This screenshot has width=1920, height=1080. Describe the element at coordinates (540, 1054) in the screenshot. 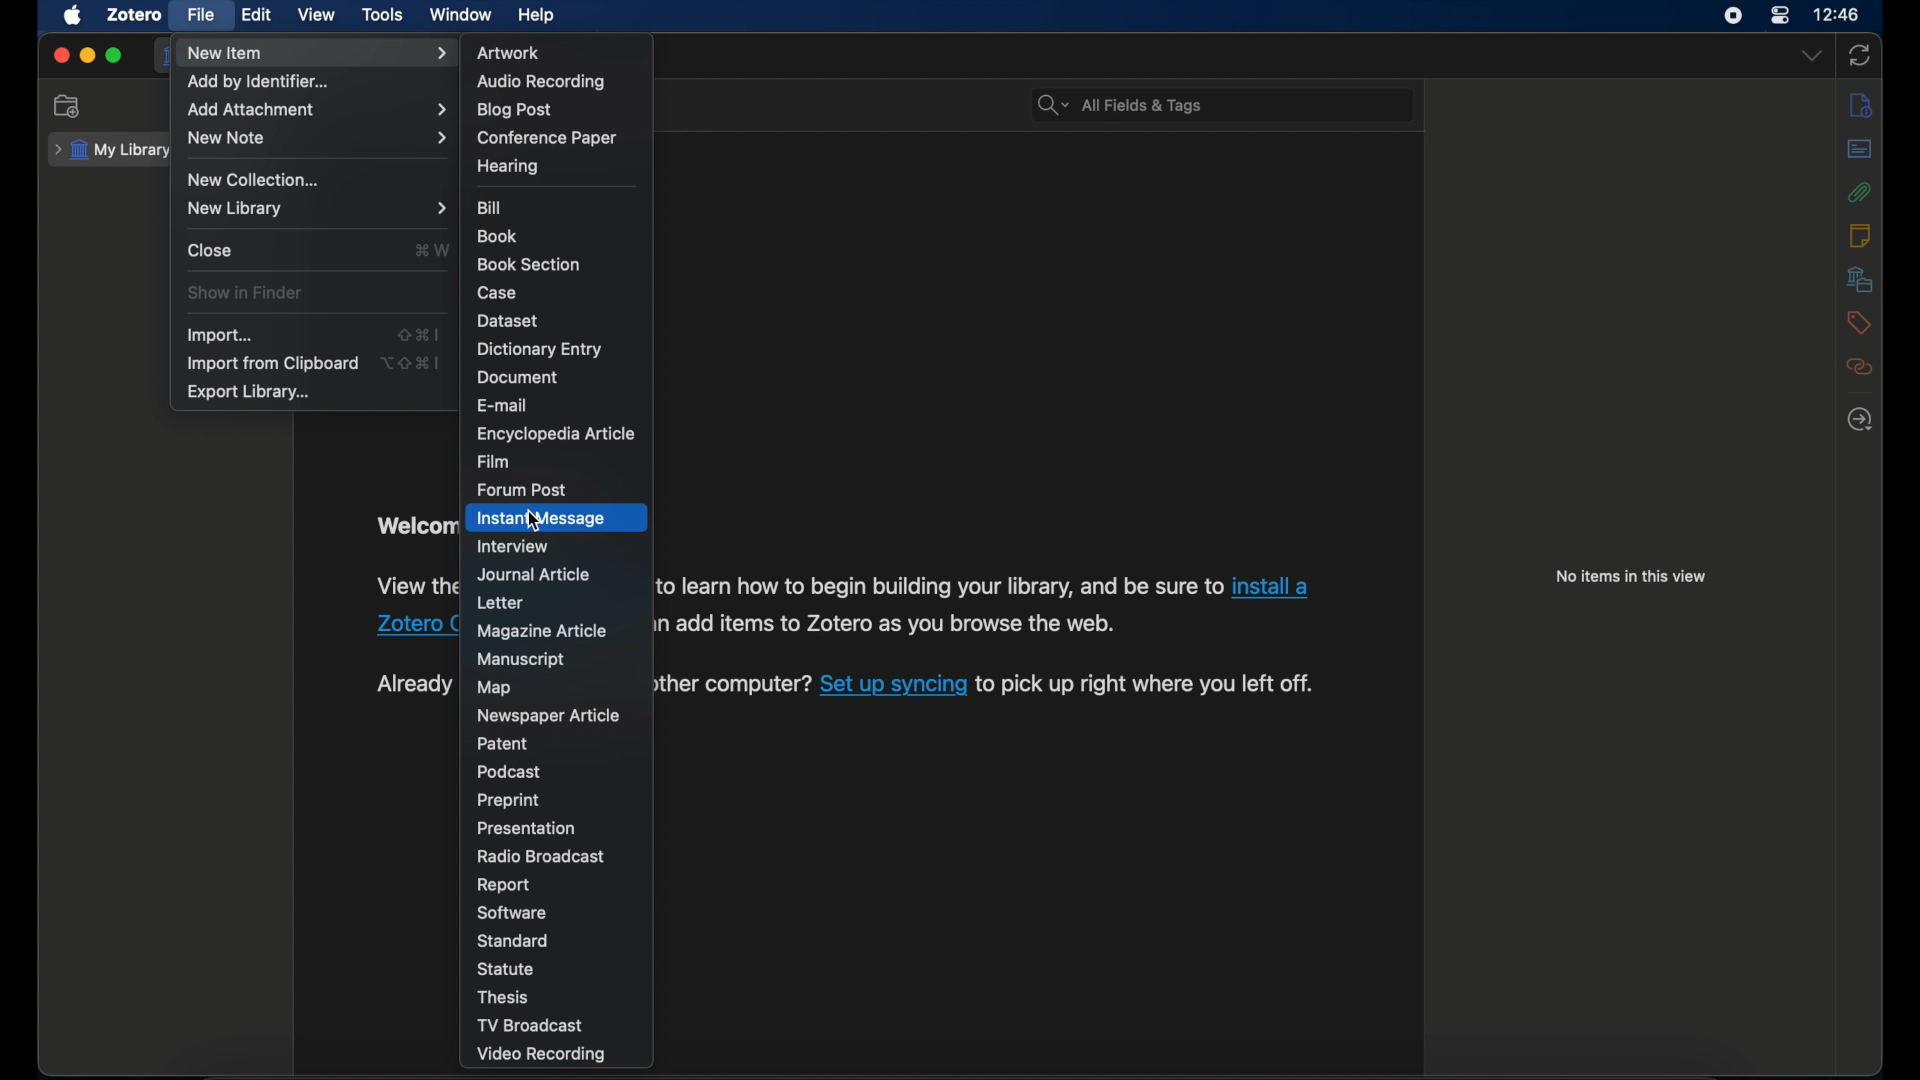

I see `video recording` at that location.